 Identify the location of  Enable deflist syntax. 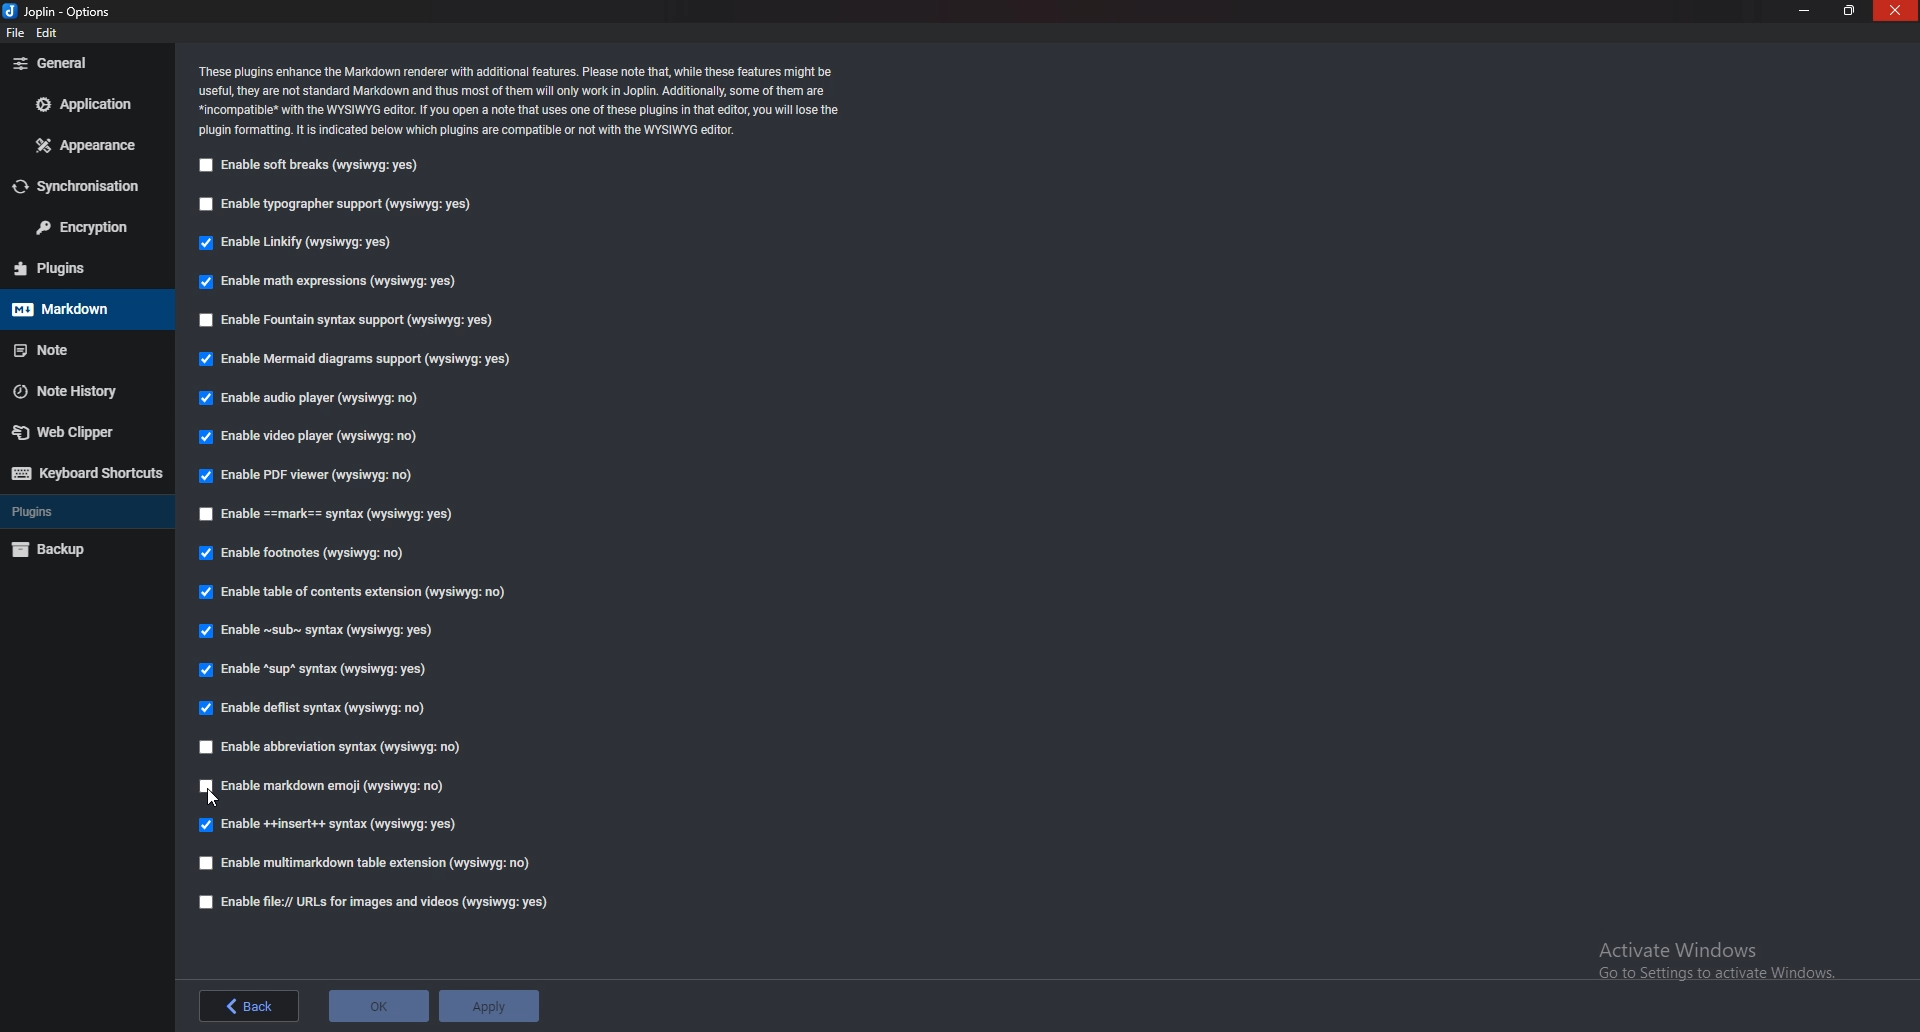
(316, 709).